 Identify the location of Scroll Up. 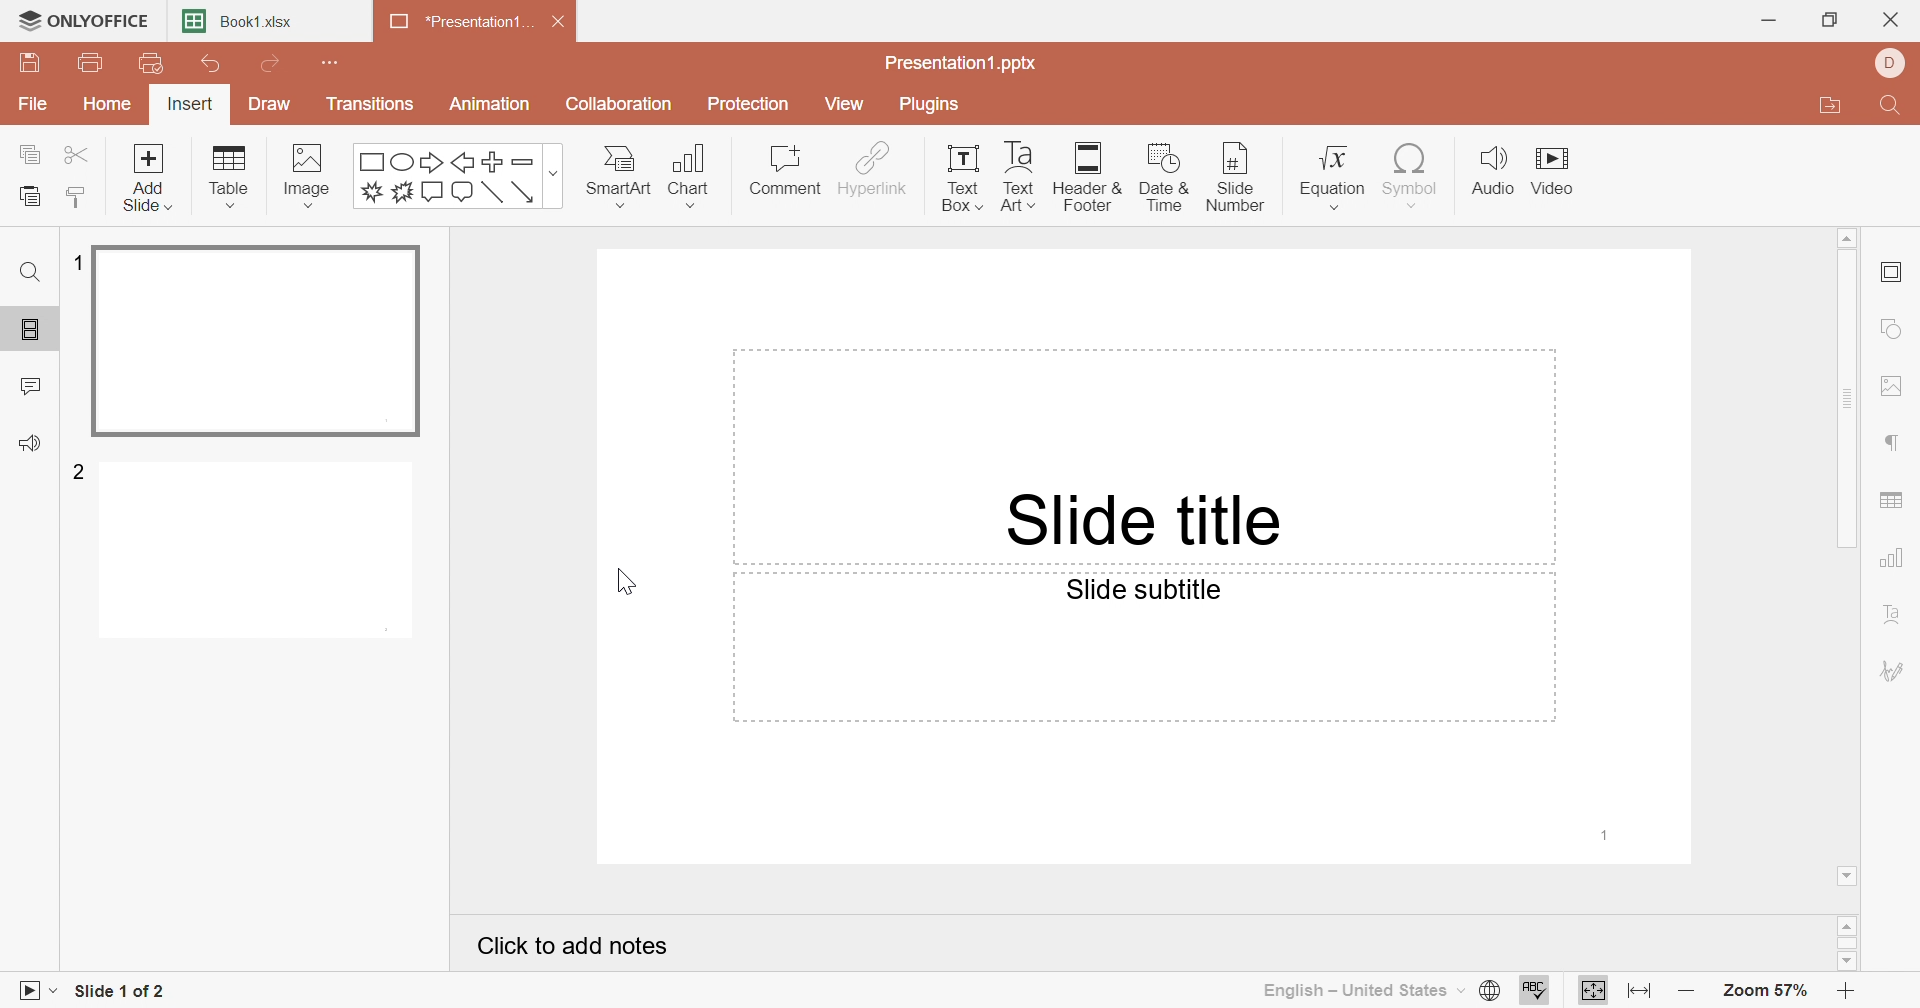
(1851, 923).